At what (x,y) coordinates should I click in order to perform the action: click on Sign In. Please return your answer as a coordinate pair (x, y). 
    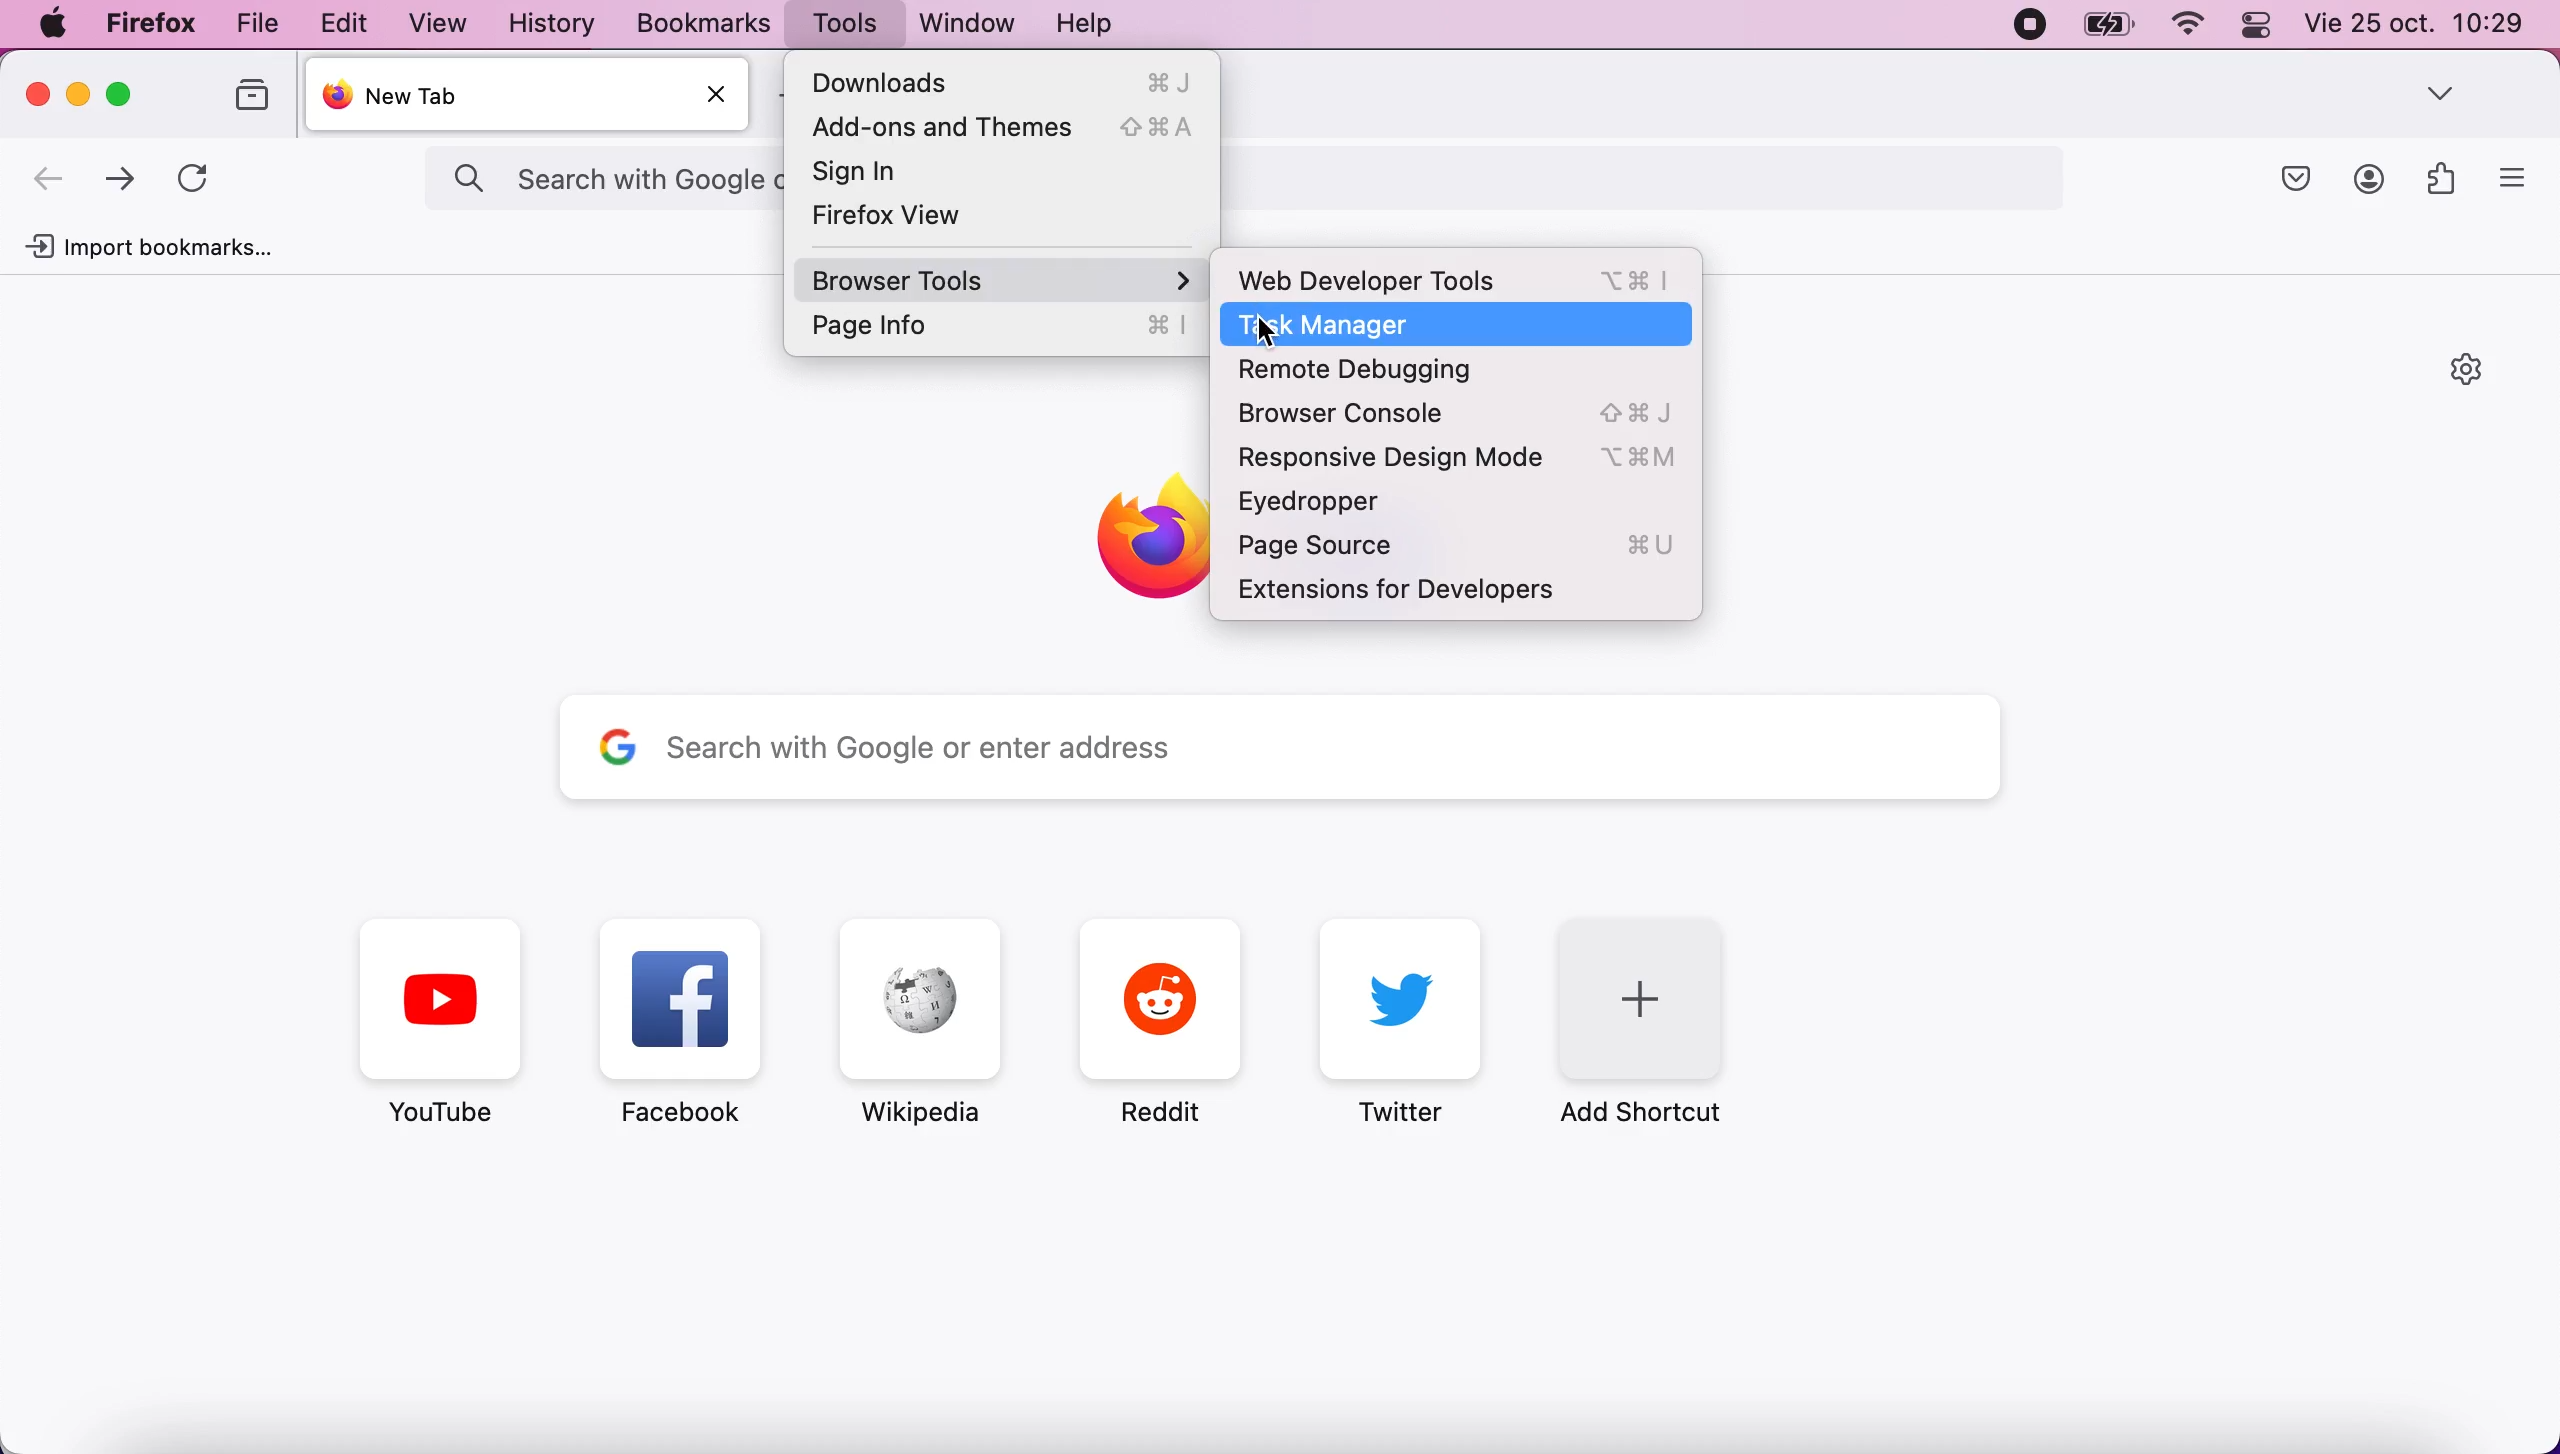
    Looking at the image, I should click on (1005, 172).